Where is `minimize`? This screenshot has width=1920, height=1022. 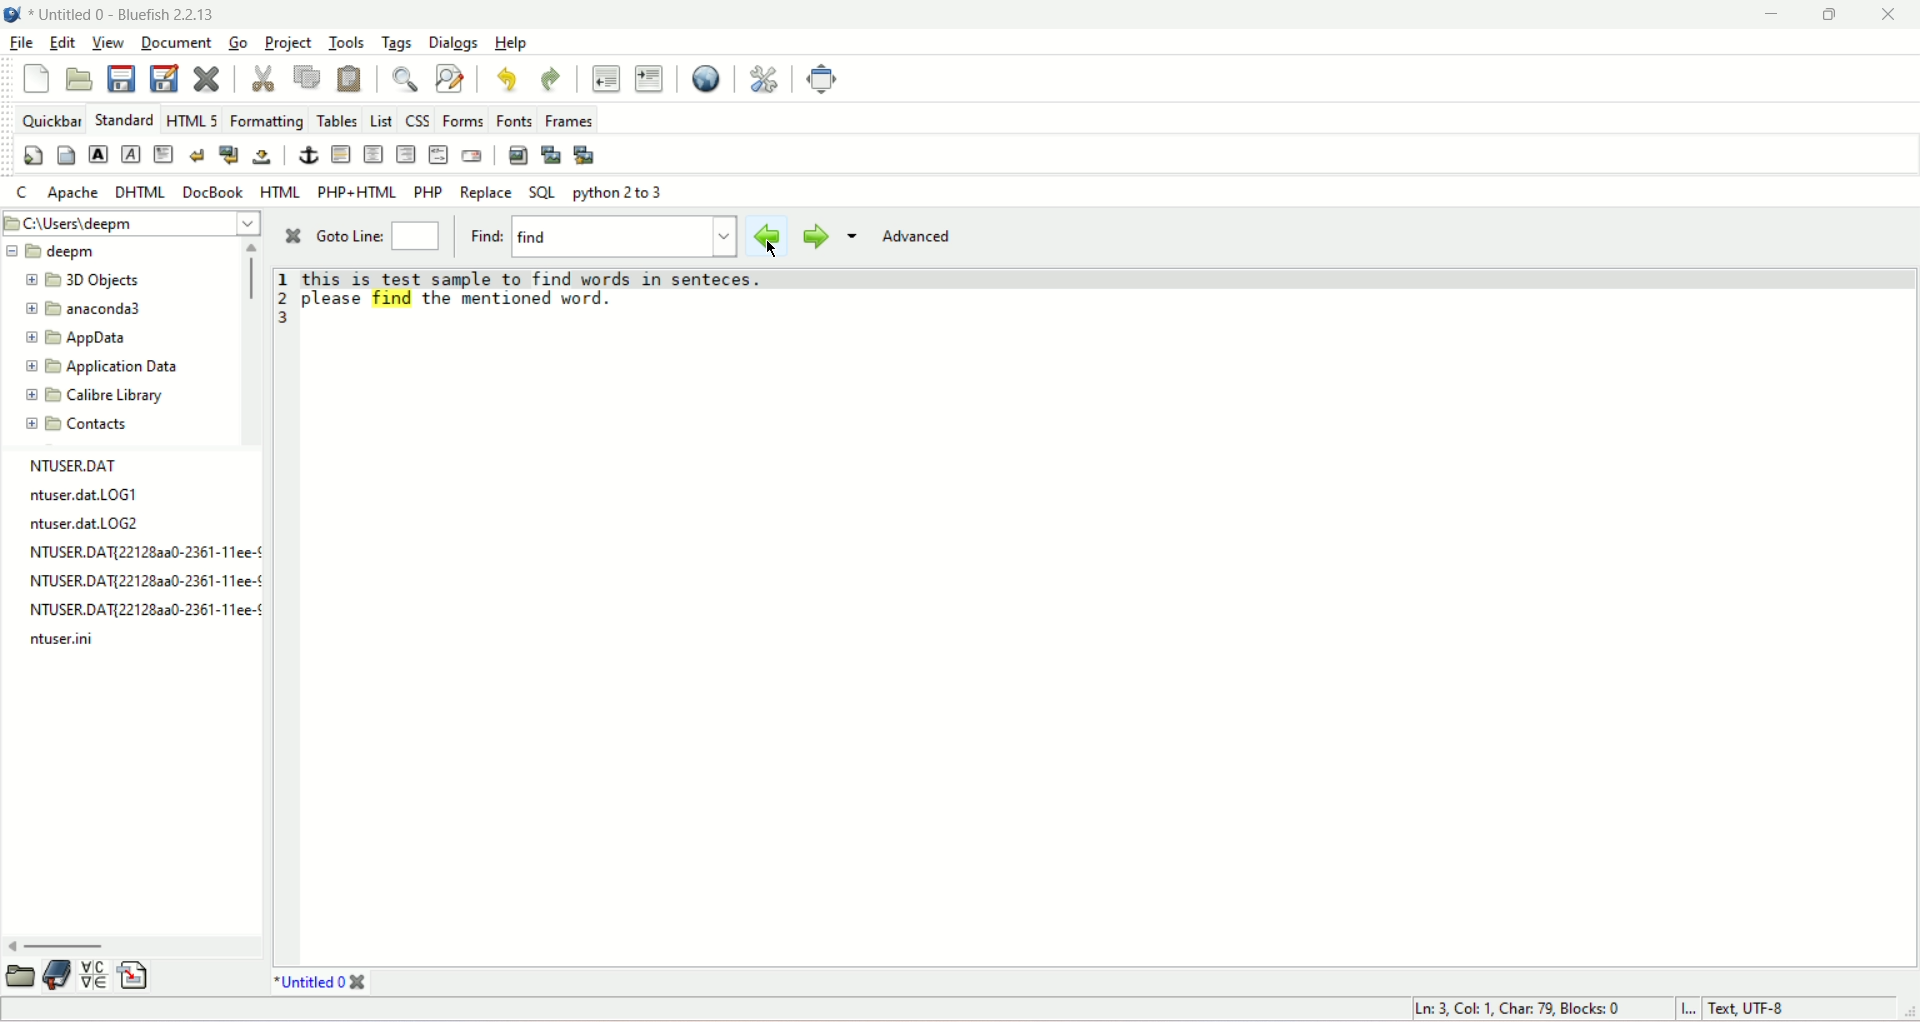
minimize is located at coordinates (1769, 15).